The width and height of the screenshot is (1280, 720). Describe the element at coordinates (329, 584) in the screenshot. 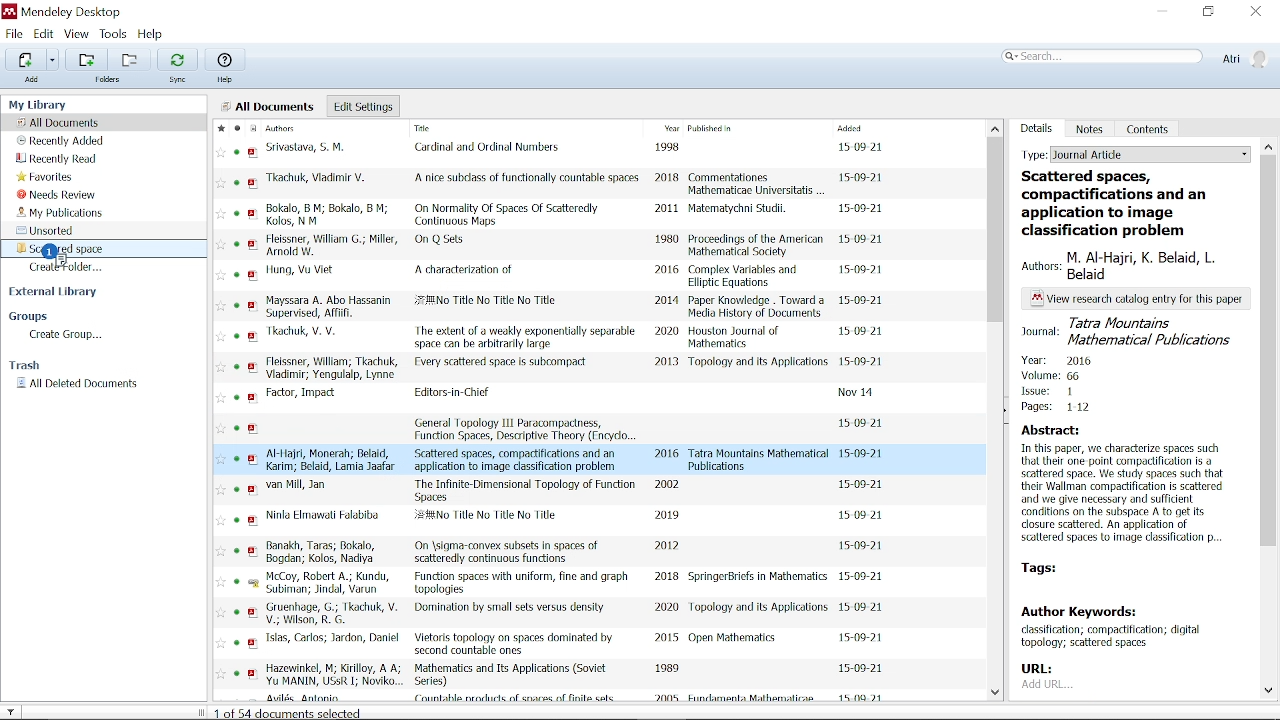

I see `authors` at that location.